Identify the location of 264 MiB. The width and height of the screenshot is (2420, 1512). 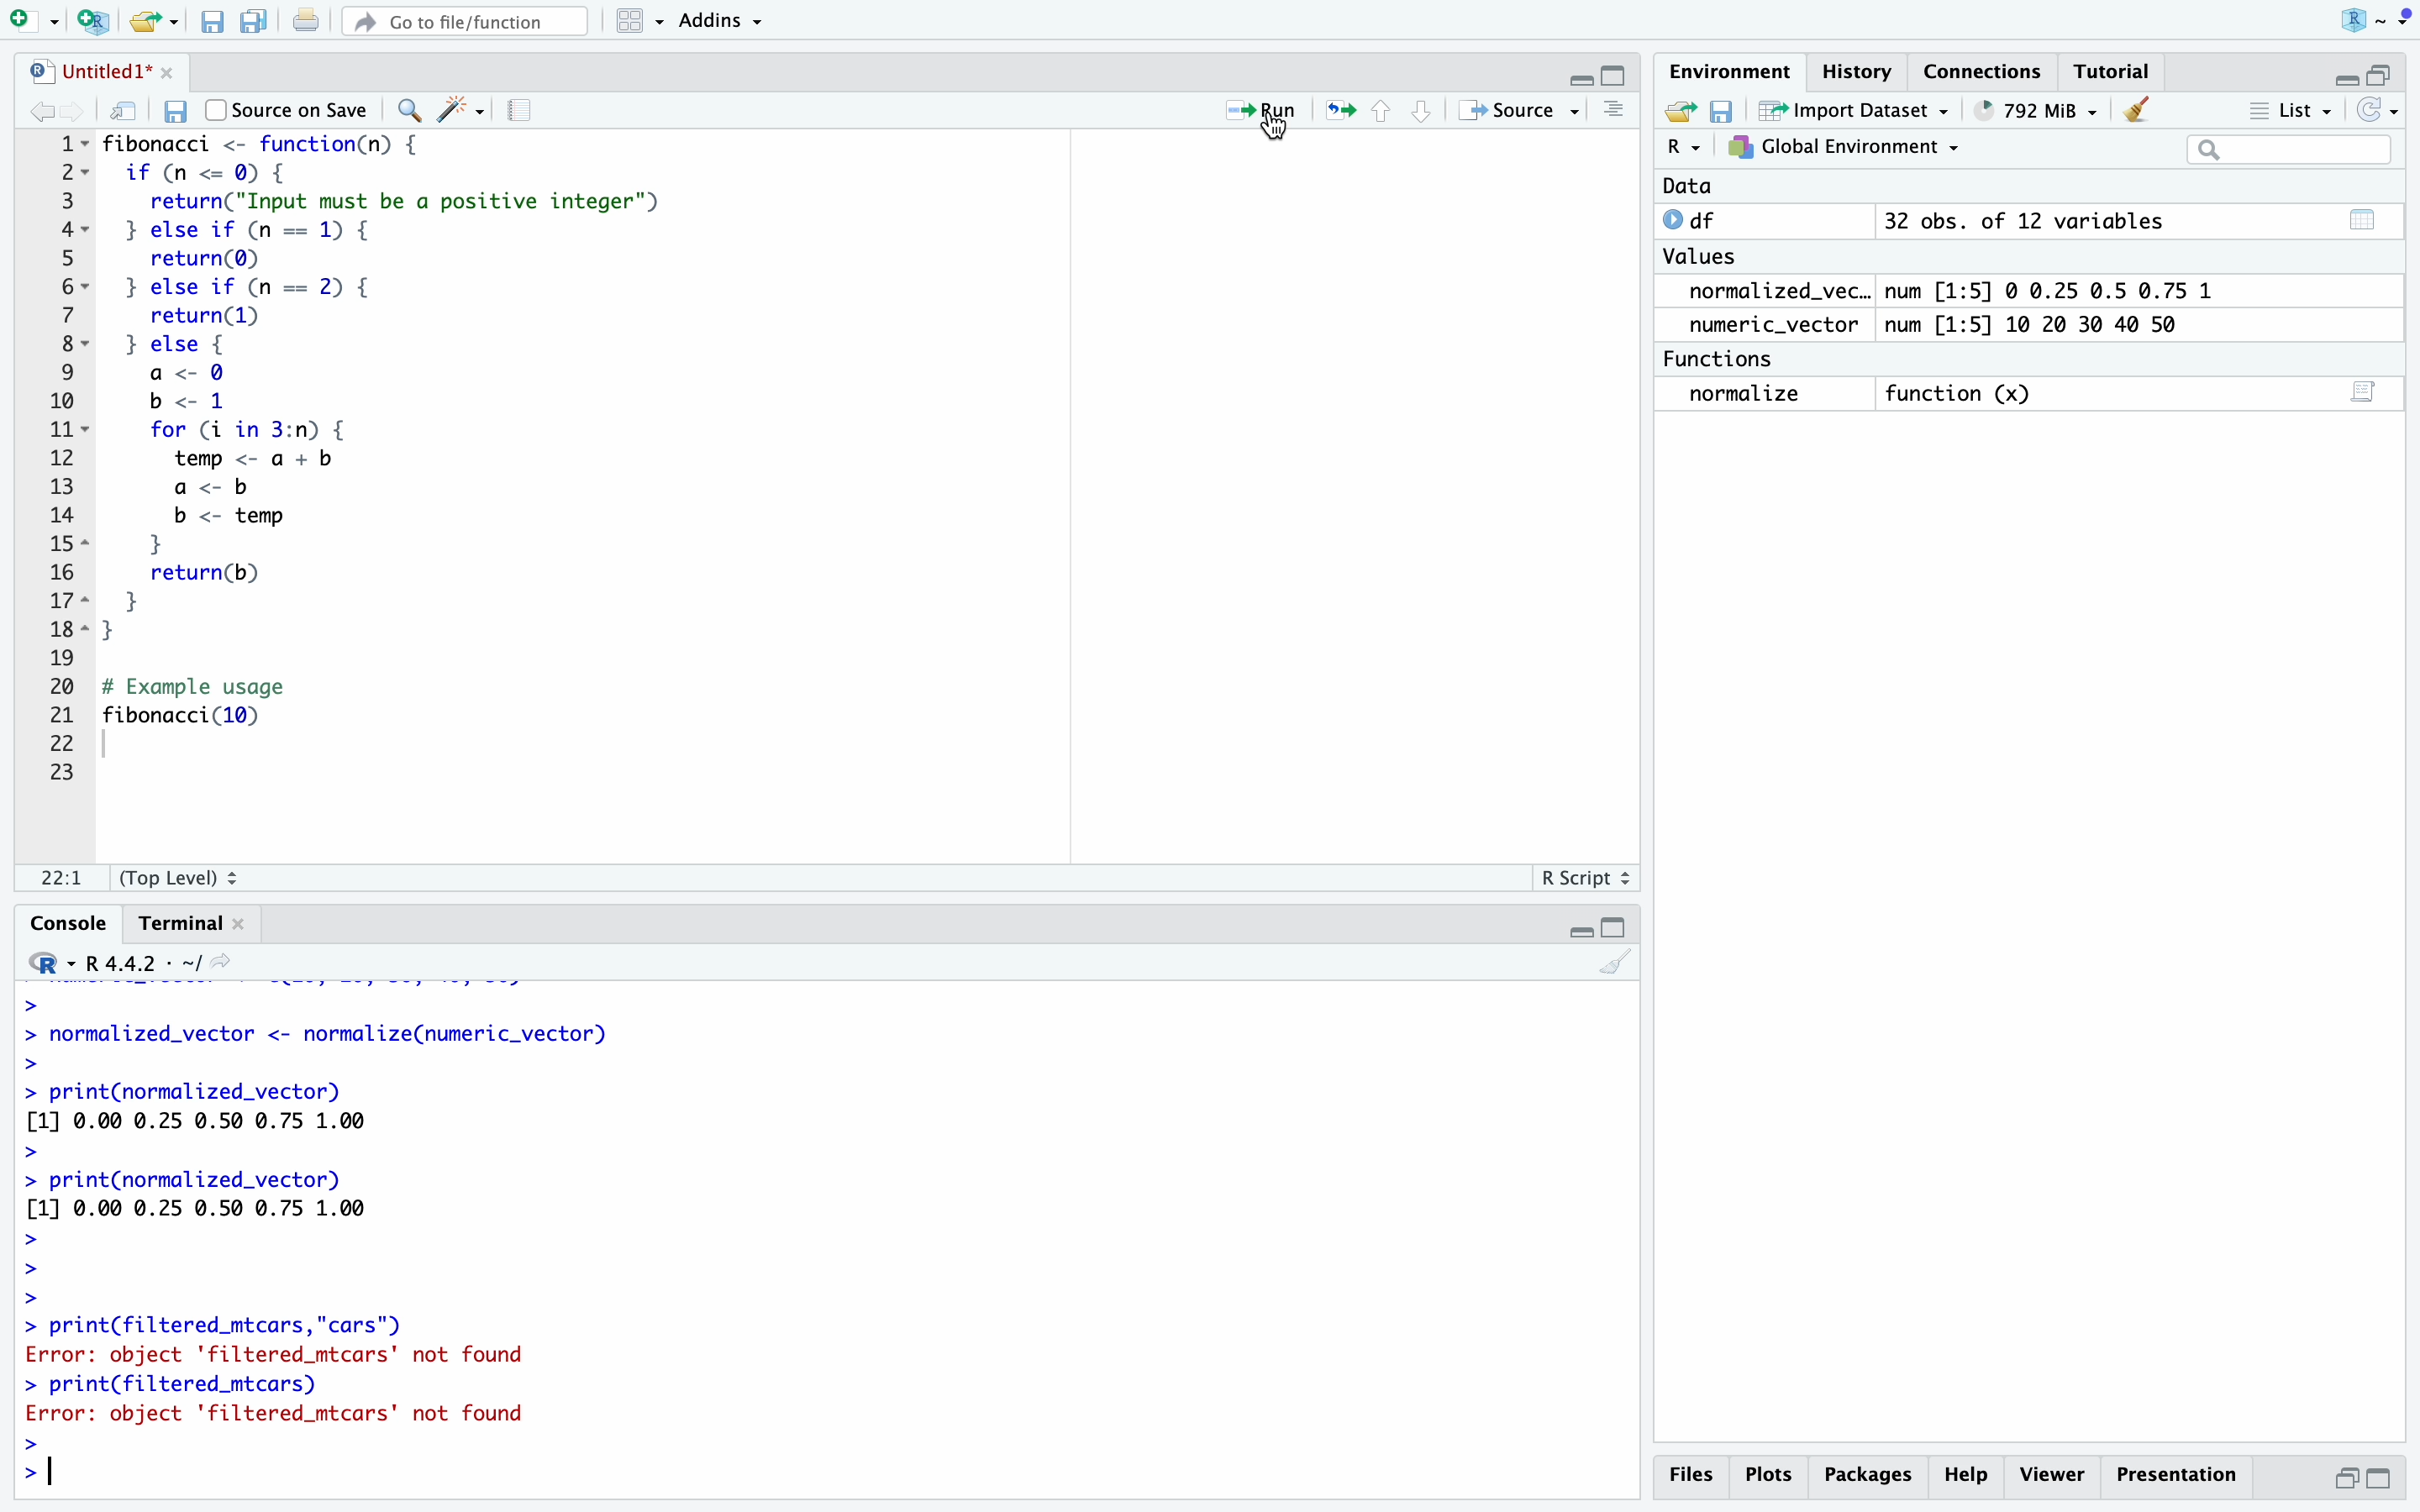
(2042, 109).